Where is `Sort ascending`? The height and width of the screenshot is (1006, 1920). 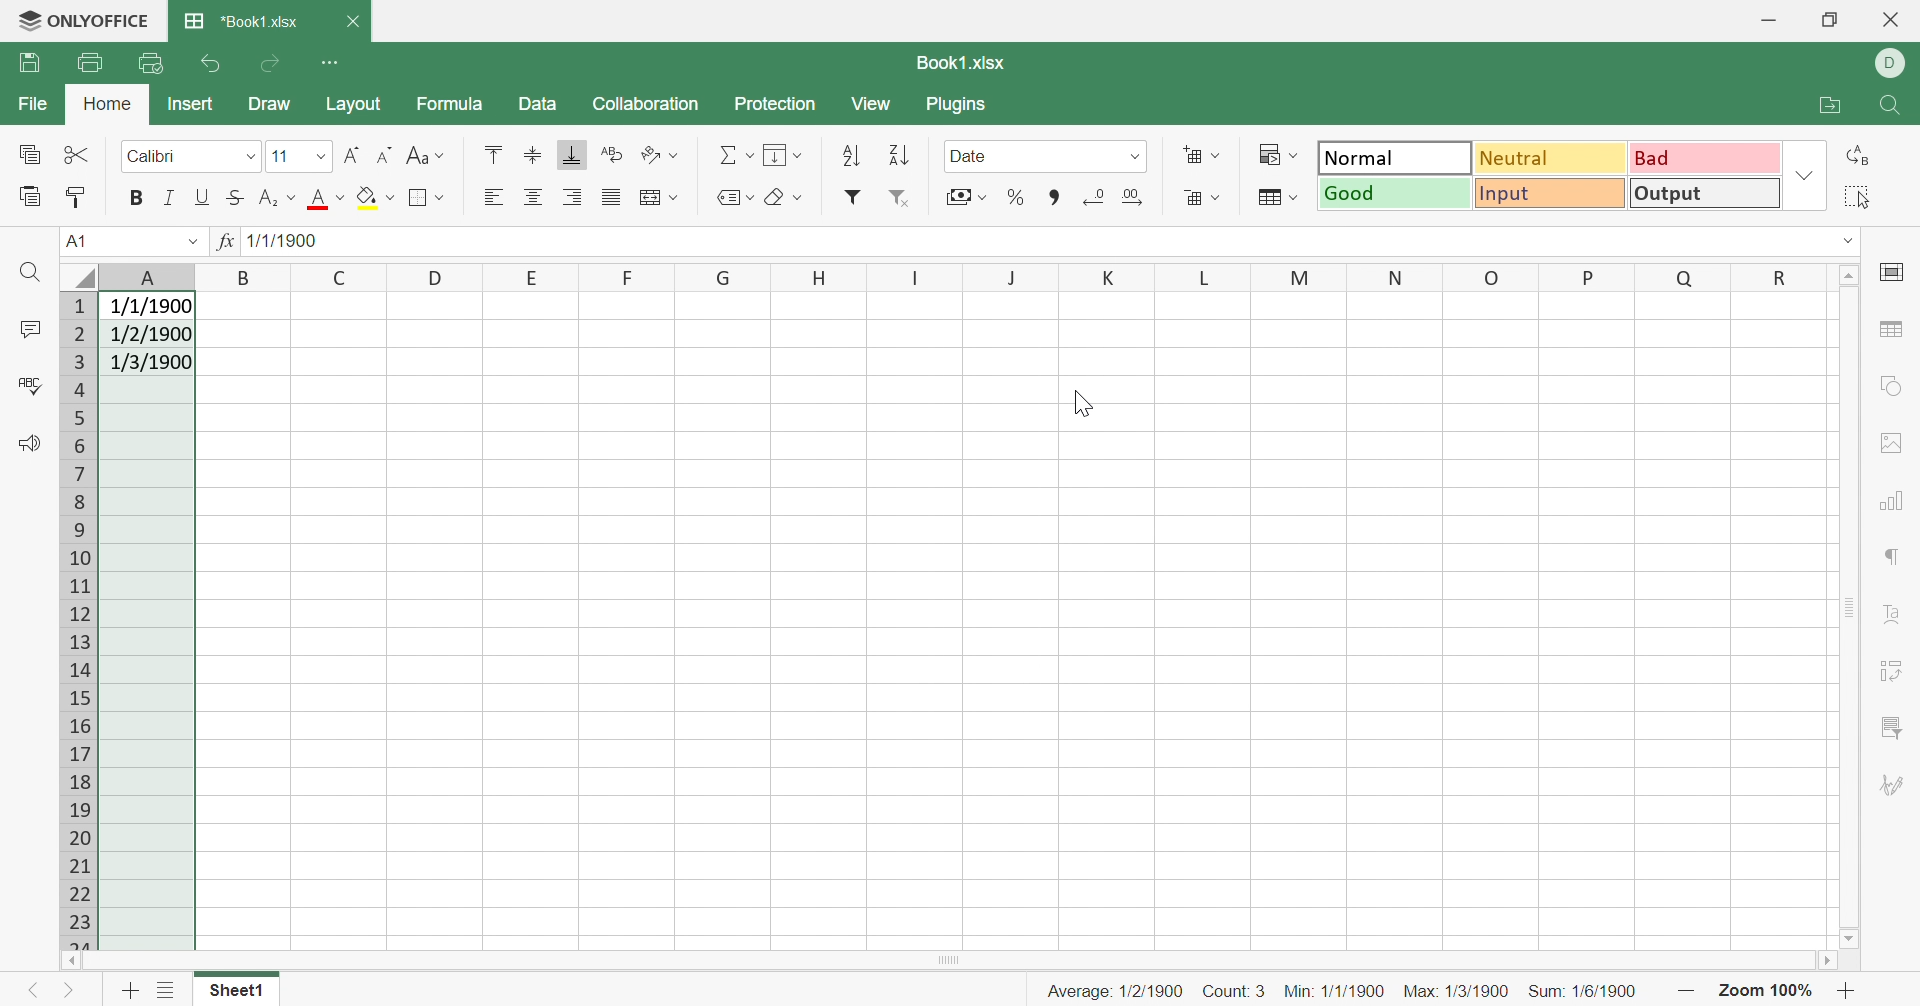
Sort ascending is located at coordinates (851, 157).